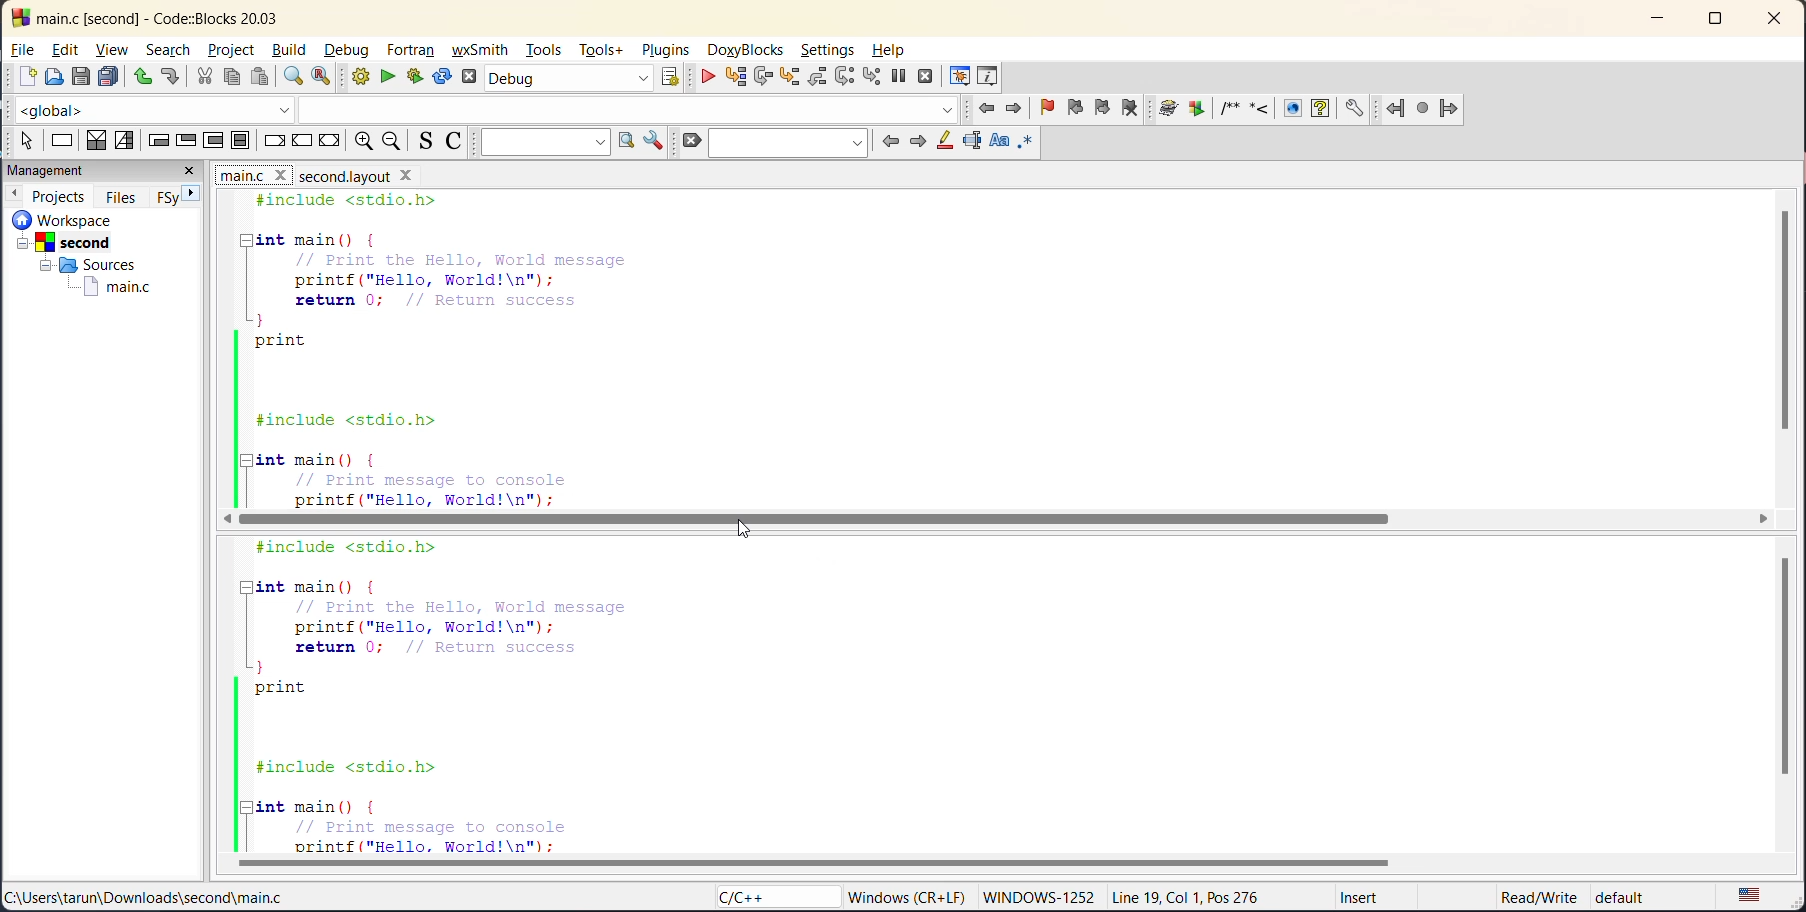 The height and width of the screenshot is (912, 1806). What do you see at coordinates (960, 77) in the screenshot?
I see `debugging windows` at bounding box center [960, 77].